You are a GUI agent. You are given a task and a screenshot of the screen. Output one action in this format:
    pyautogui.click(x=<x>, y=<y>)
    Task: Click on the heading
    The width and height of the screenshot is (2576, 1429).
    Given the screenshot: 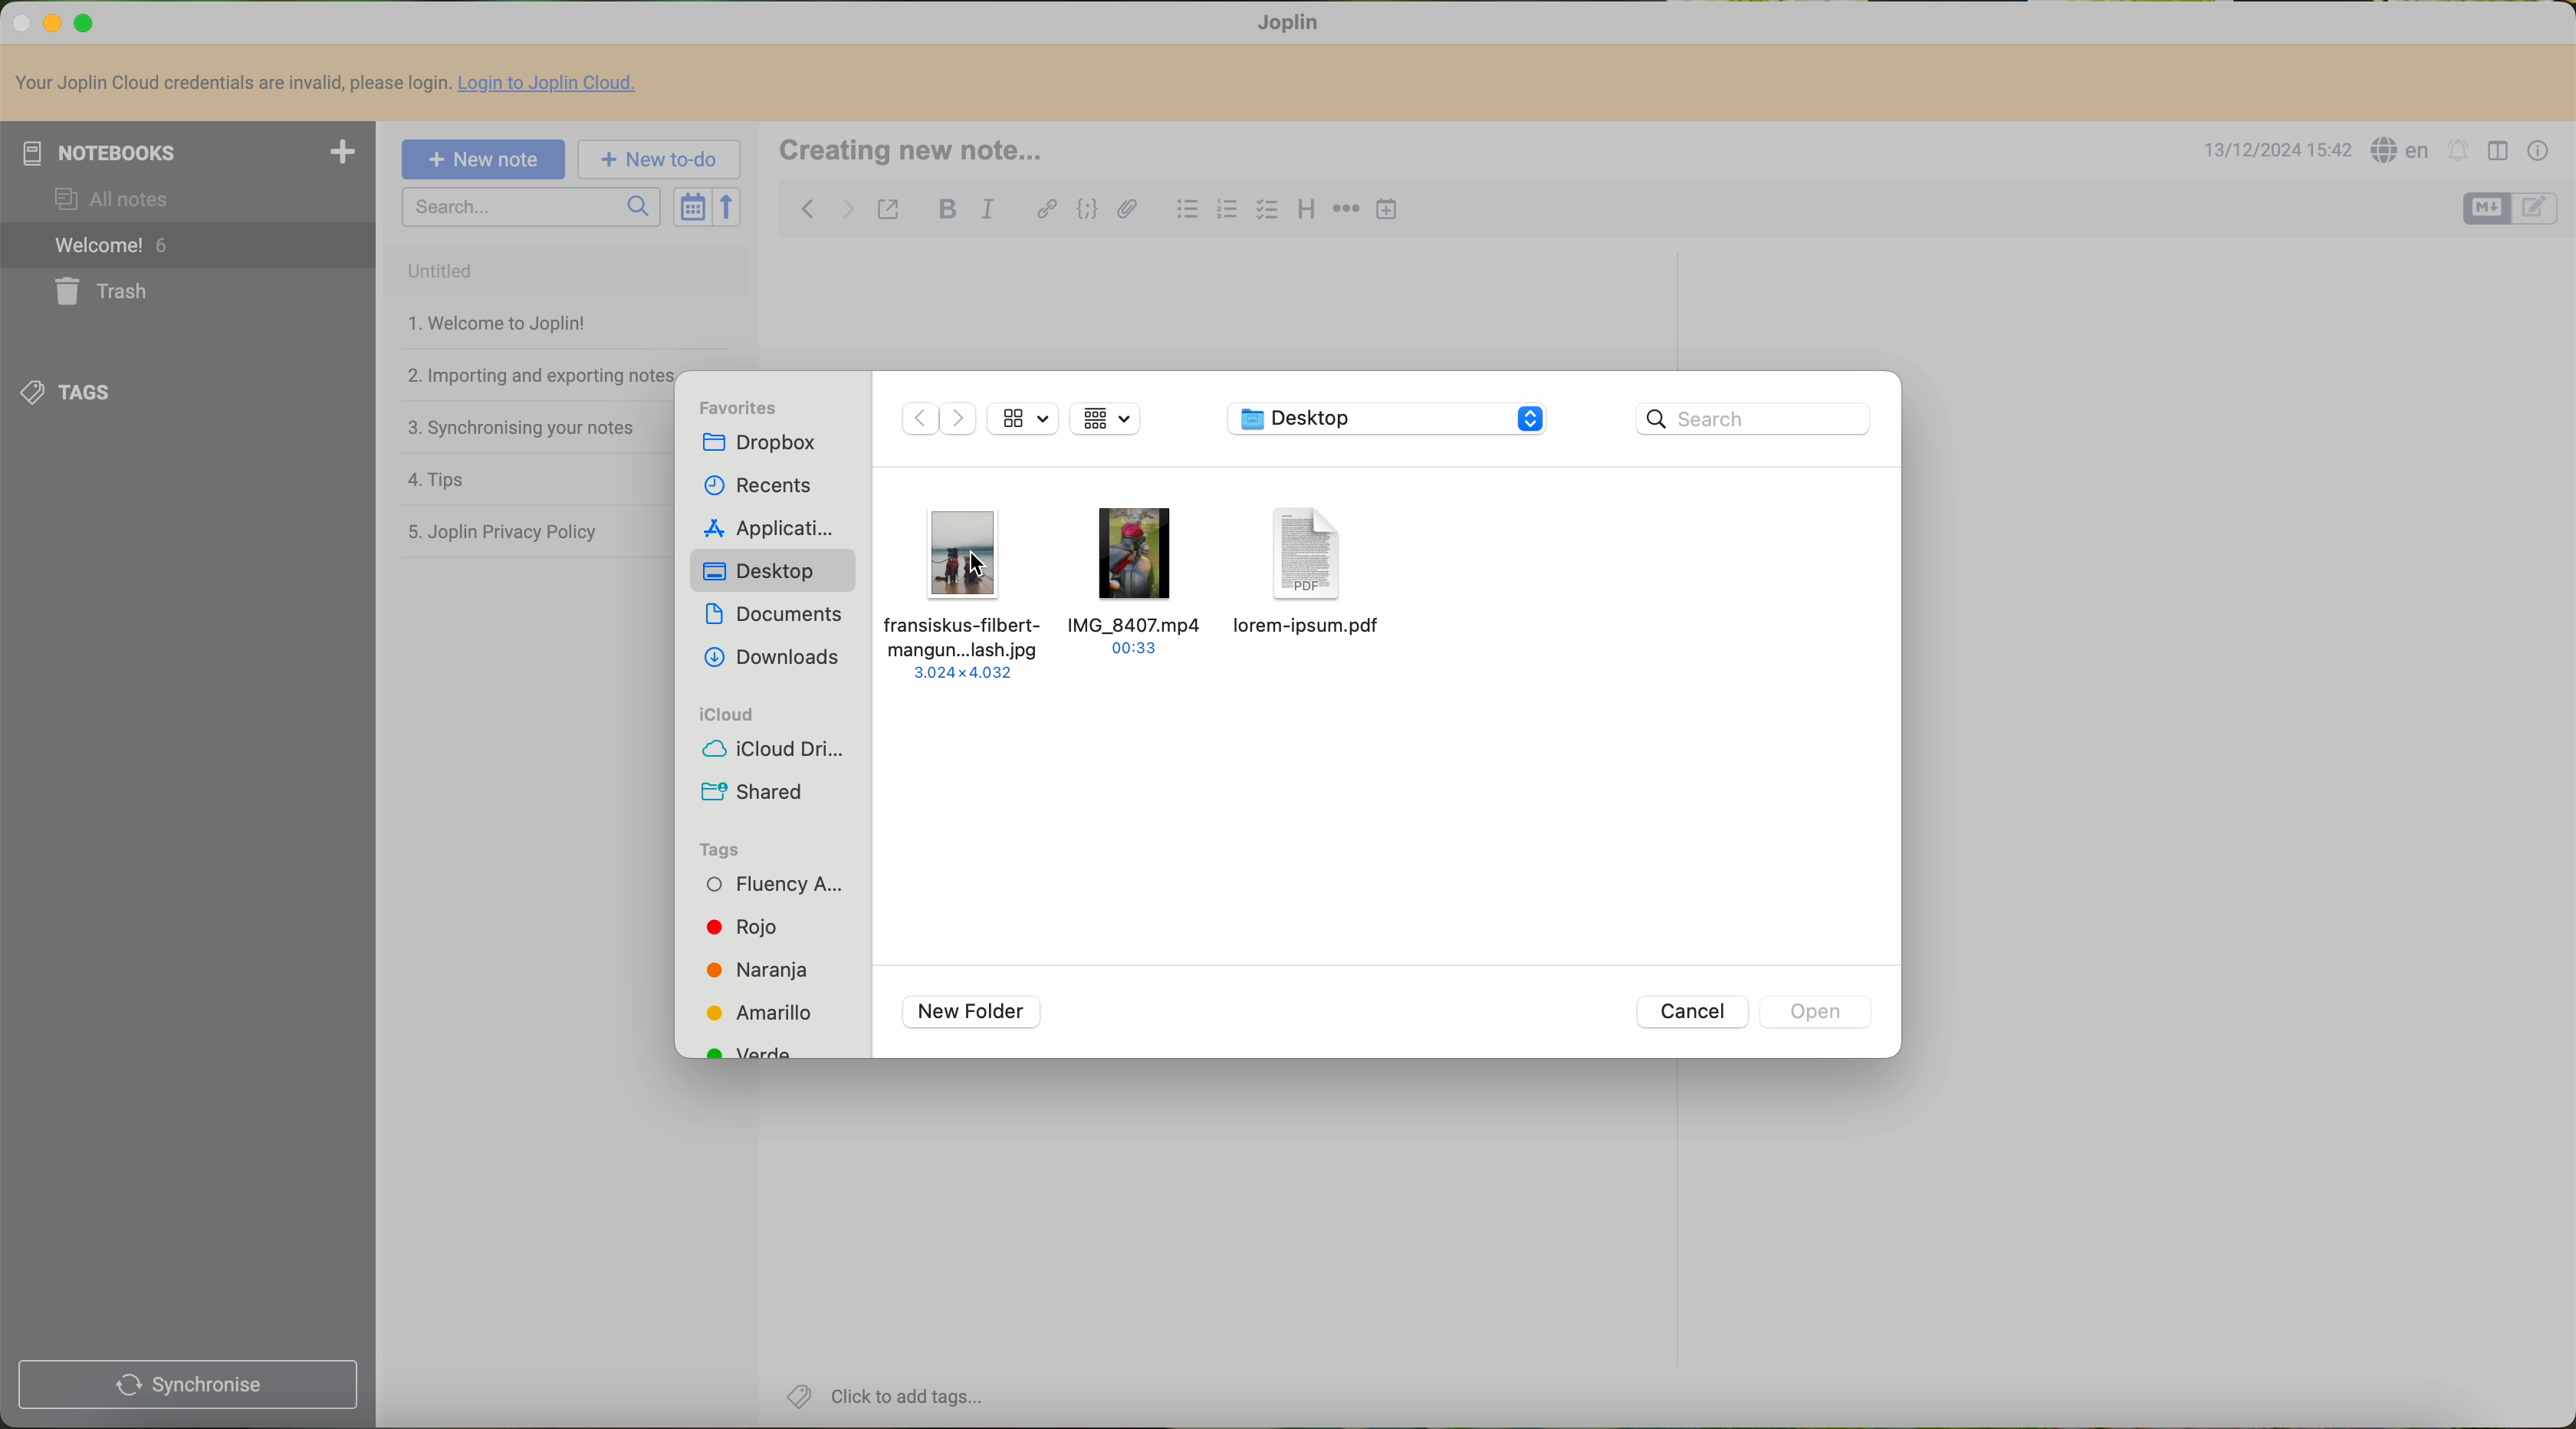 What is the action you would take?
    pyautogui.click(x=1307, y=211)
    